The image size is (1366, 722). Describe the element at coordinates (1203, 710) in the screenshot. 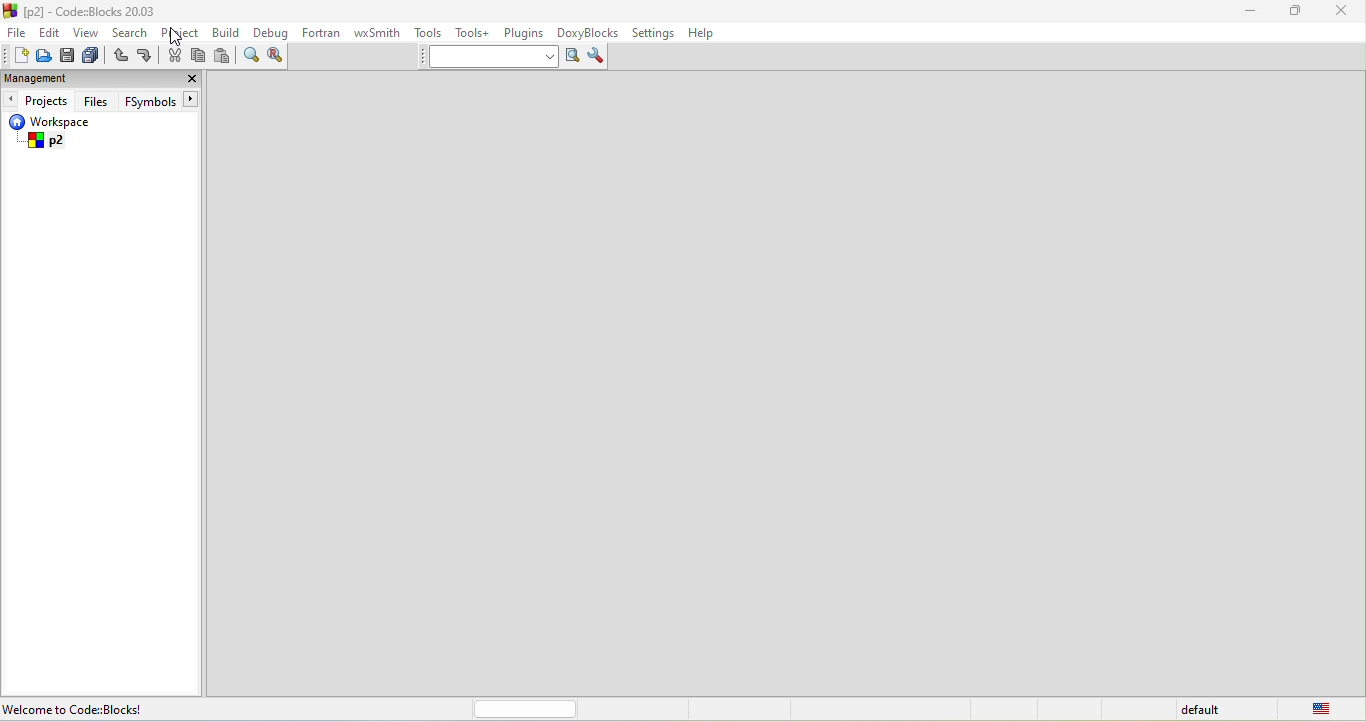

I see `default` at that location.